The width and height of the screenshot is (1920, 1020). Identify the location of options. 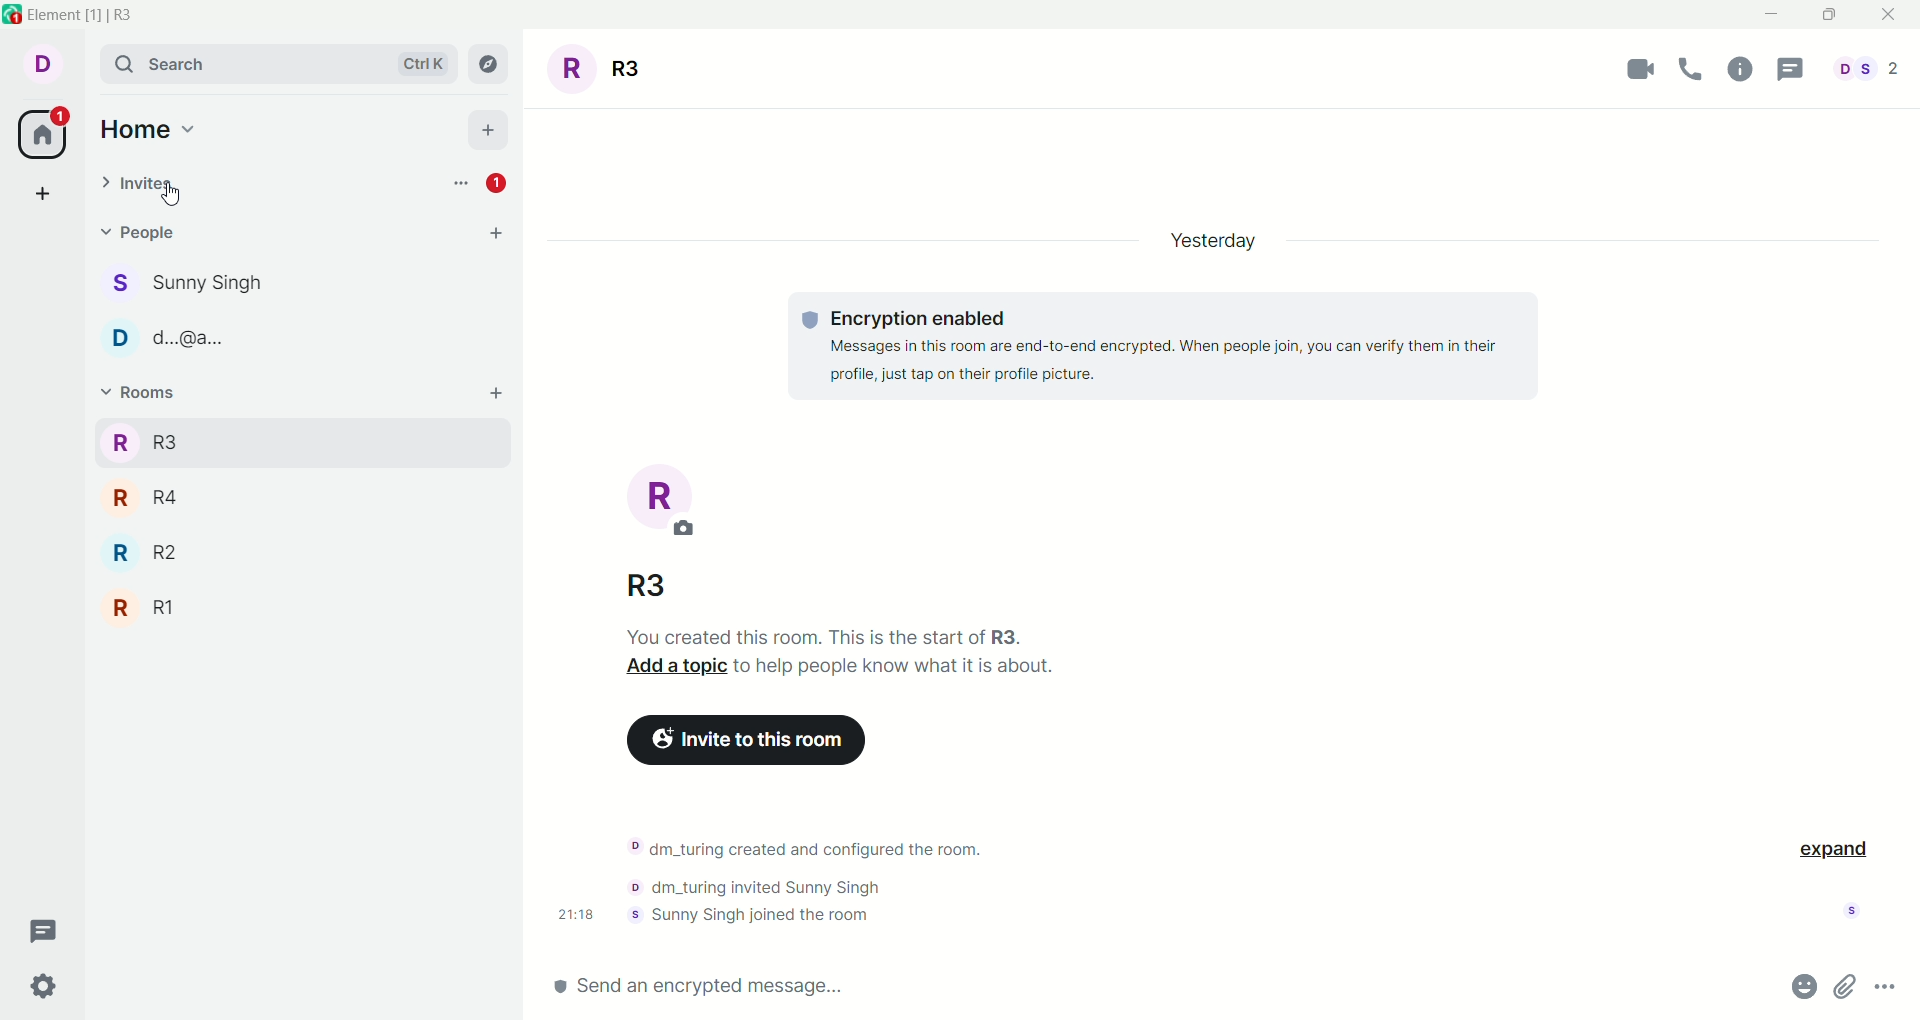
(1894, 989).